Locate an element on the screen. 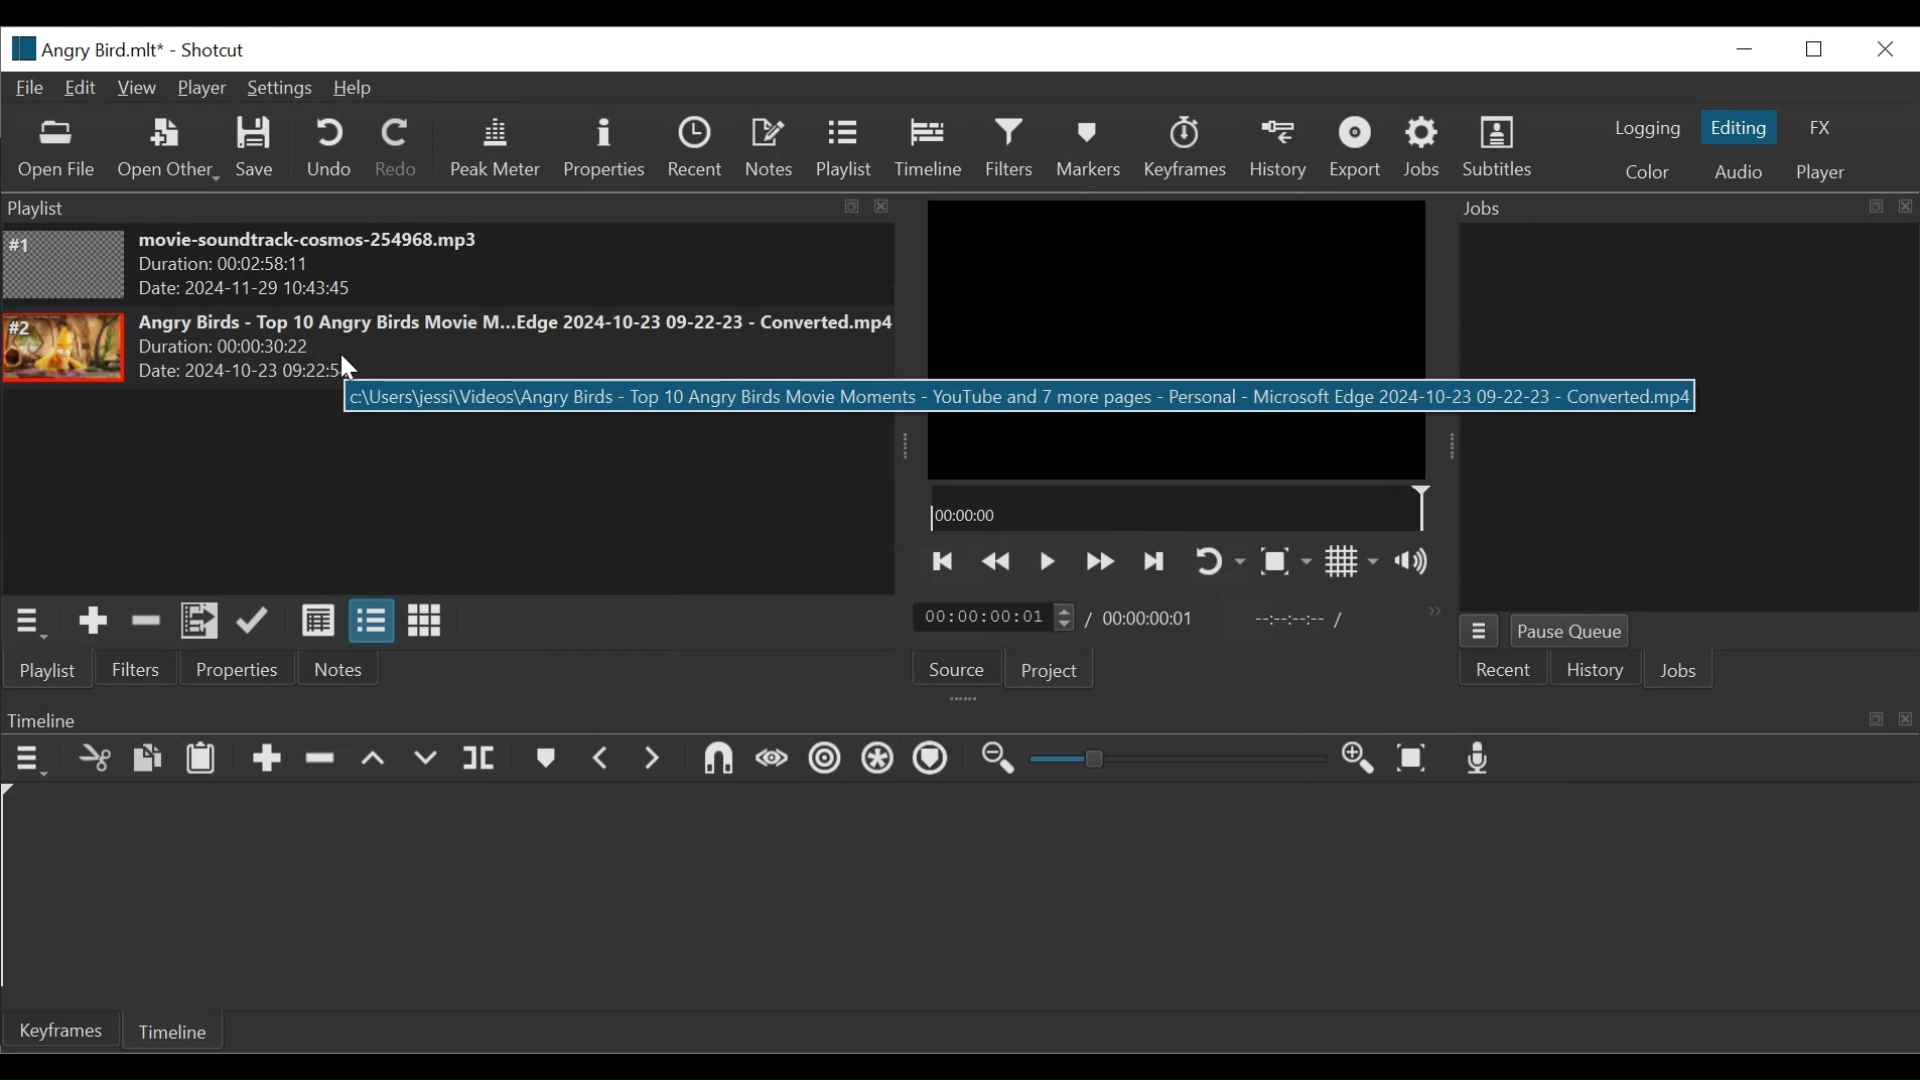  c\Users\jessi\Videos\Angry Birds - Top 10 Angry Birds Movie Moments - YouTube and 7 more pages - Personal - Microsoft Edge 2024-10-23 09-22-23 - Converted.mp4 is located at coordinates (1025, 400).